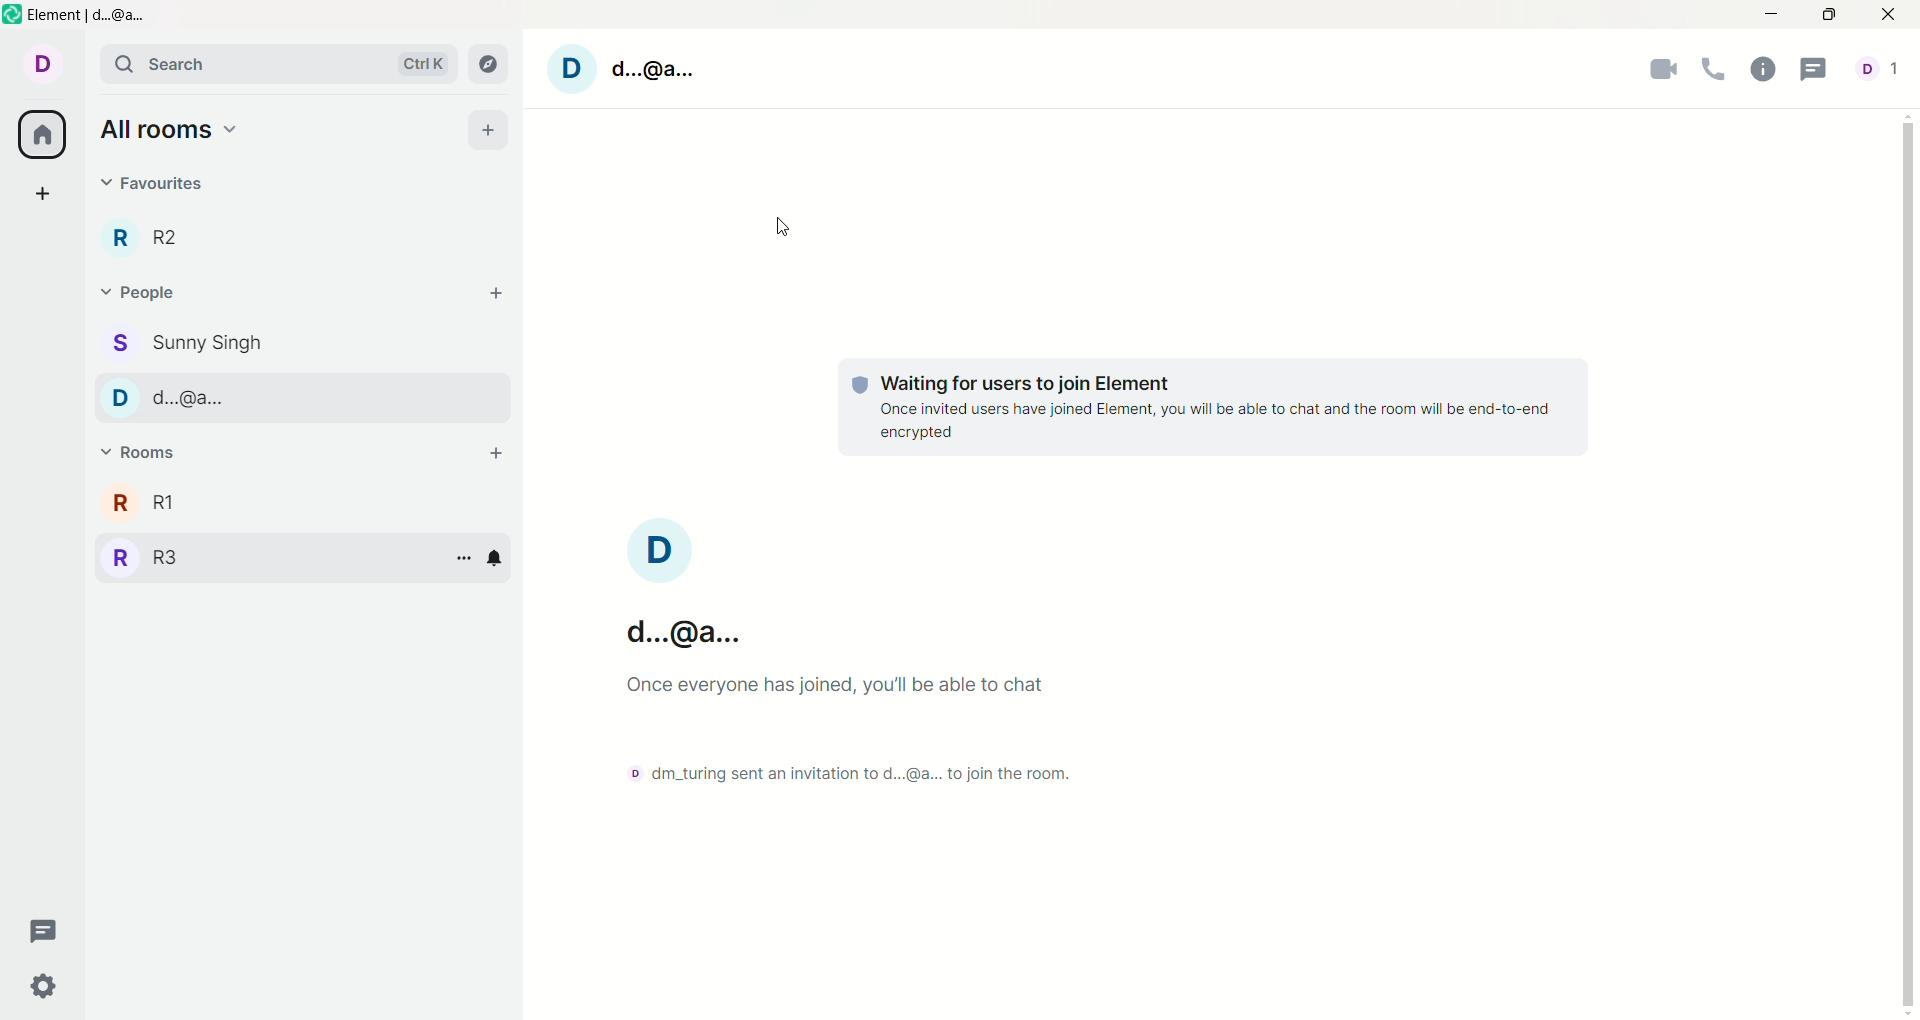 The image size is (1920, 1020). I want to click on minimize, so click(1773, 12).